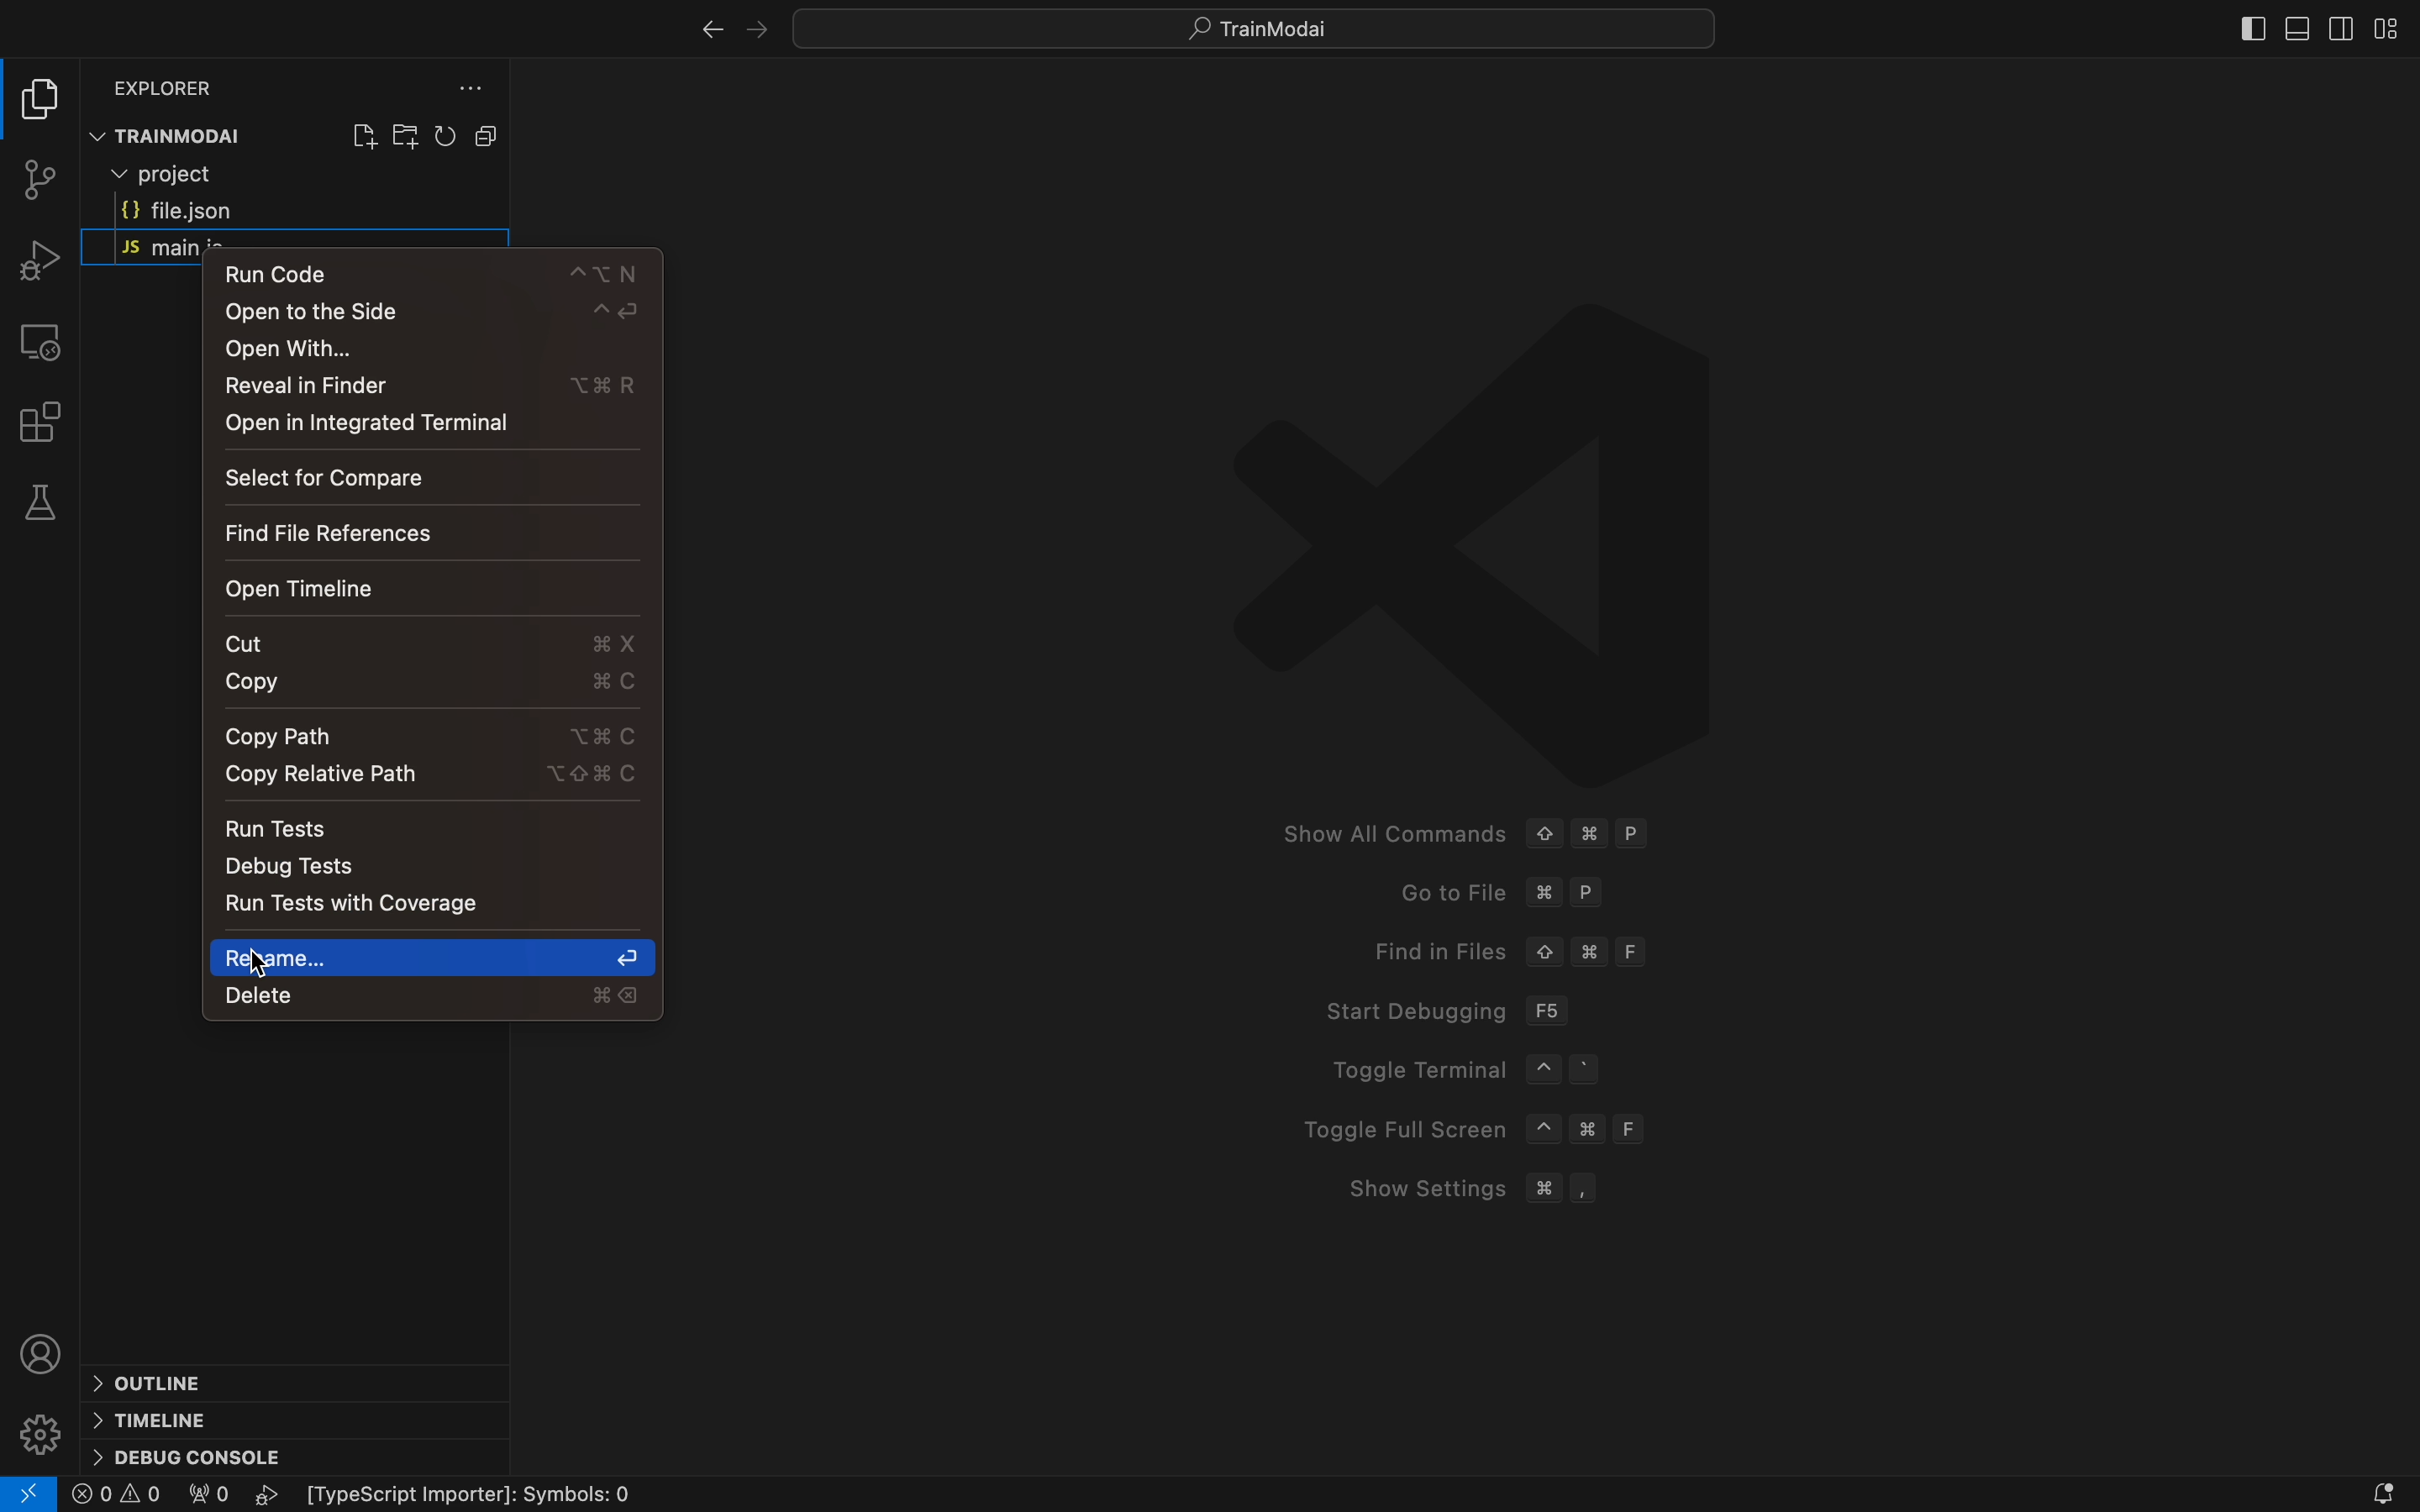  Describe the element at coordinates (43, 341) in the screenshot. I see `remote explorer ` at that location.